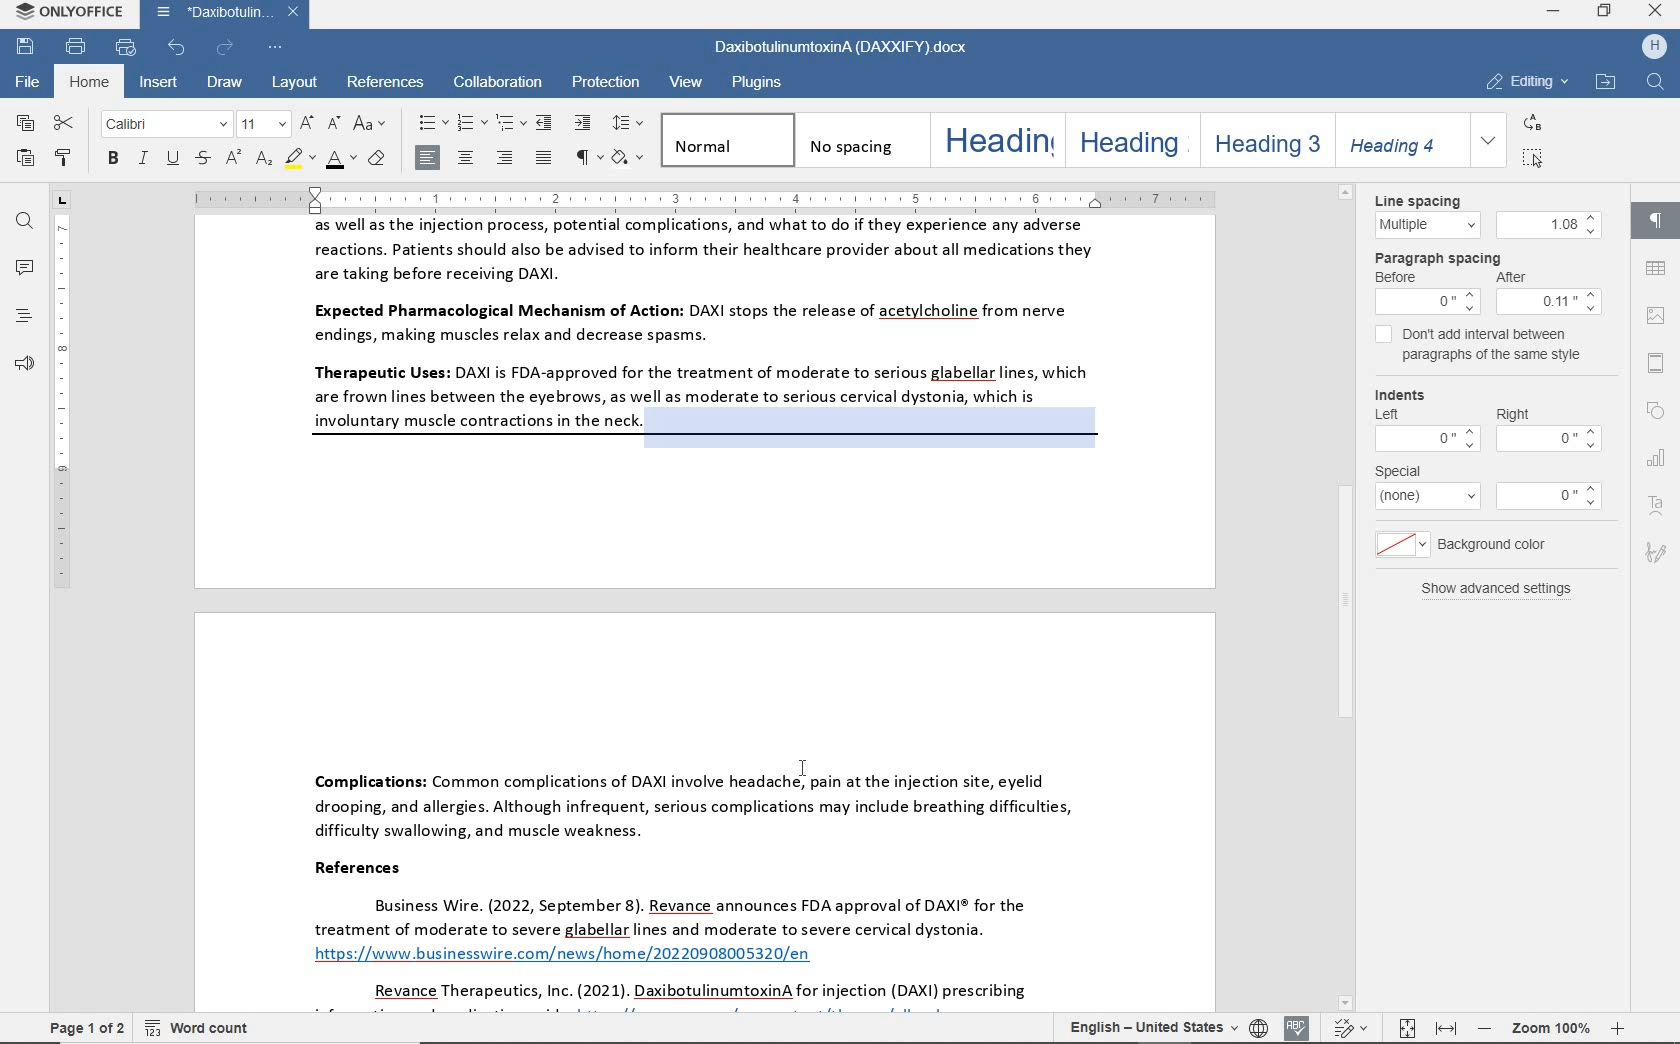 The width and height of the screenshot is (1680, 1044). Describe the element at coordinates (1354, 1027) in the screenshot. I see `track changes` at that location.